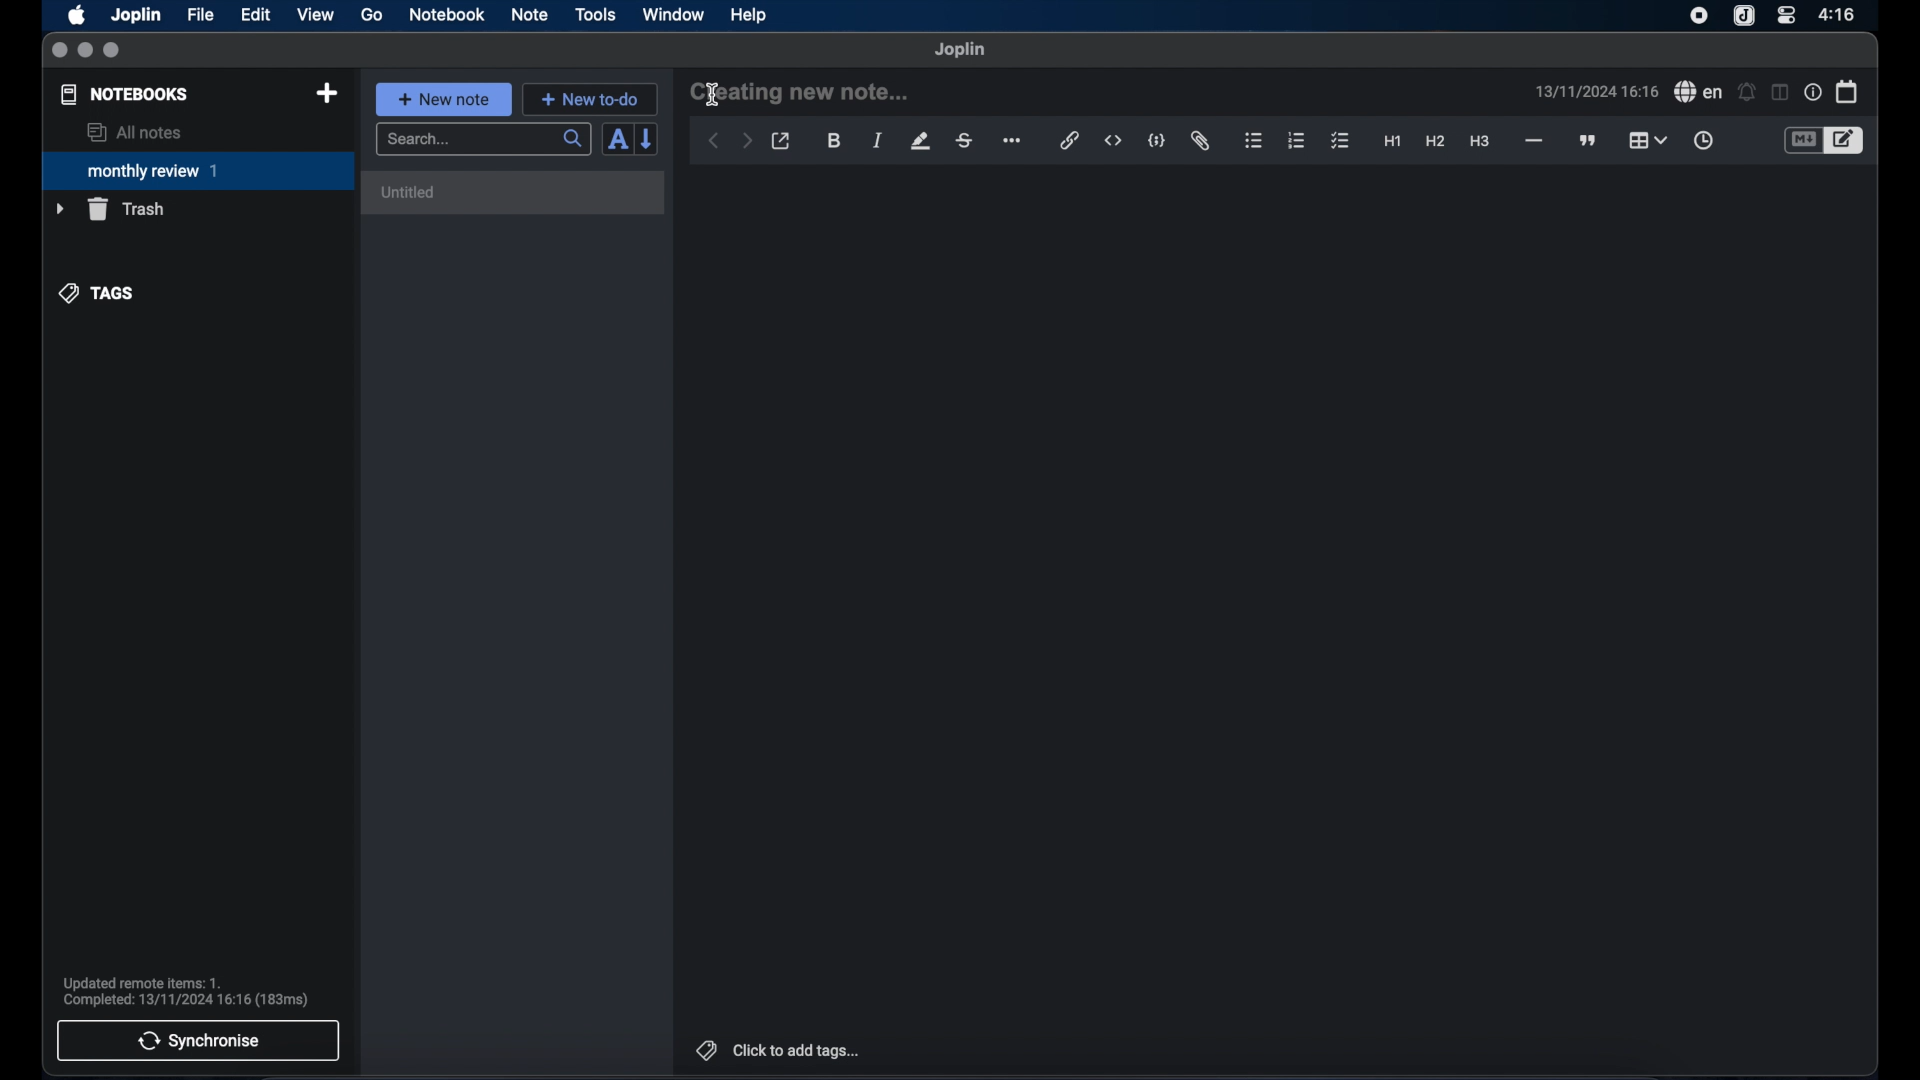 The width and height of the screenshot is (1920, 1080). What do you see at coordinates (113, 51) in the screenshot?
I see `maximize` at bounding box center [113, 51].